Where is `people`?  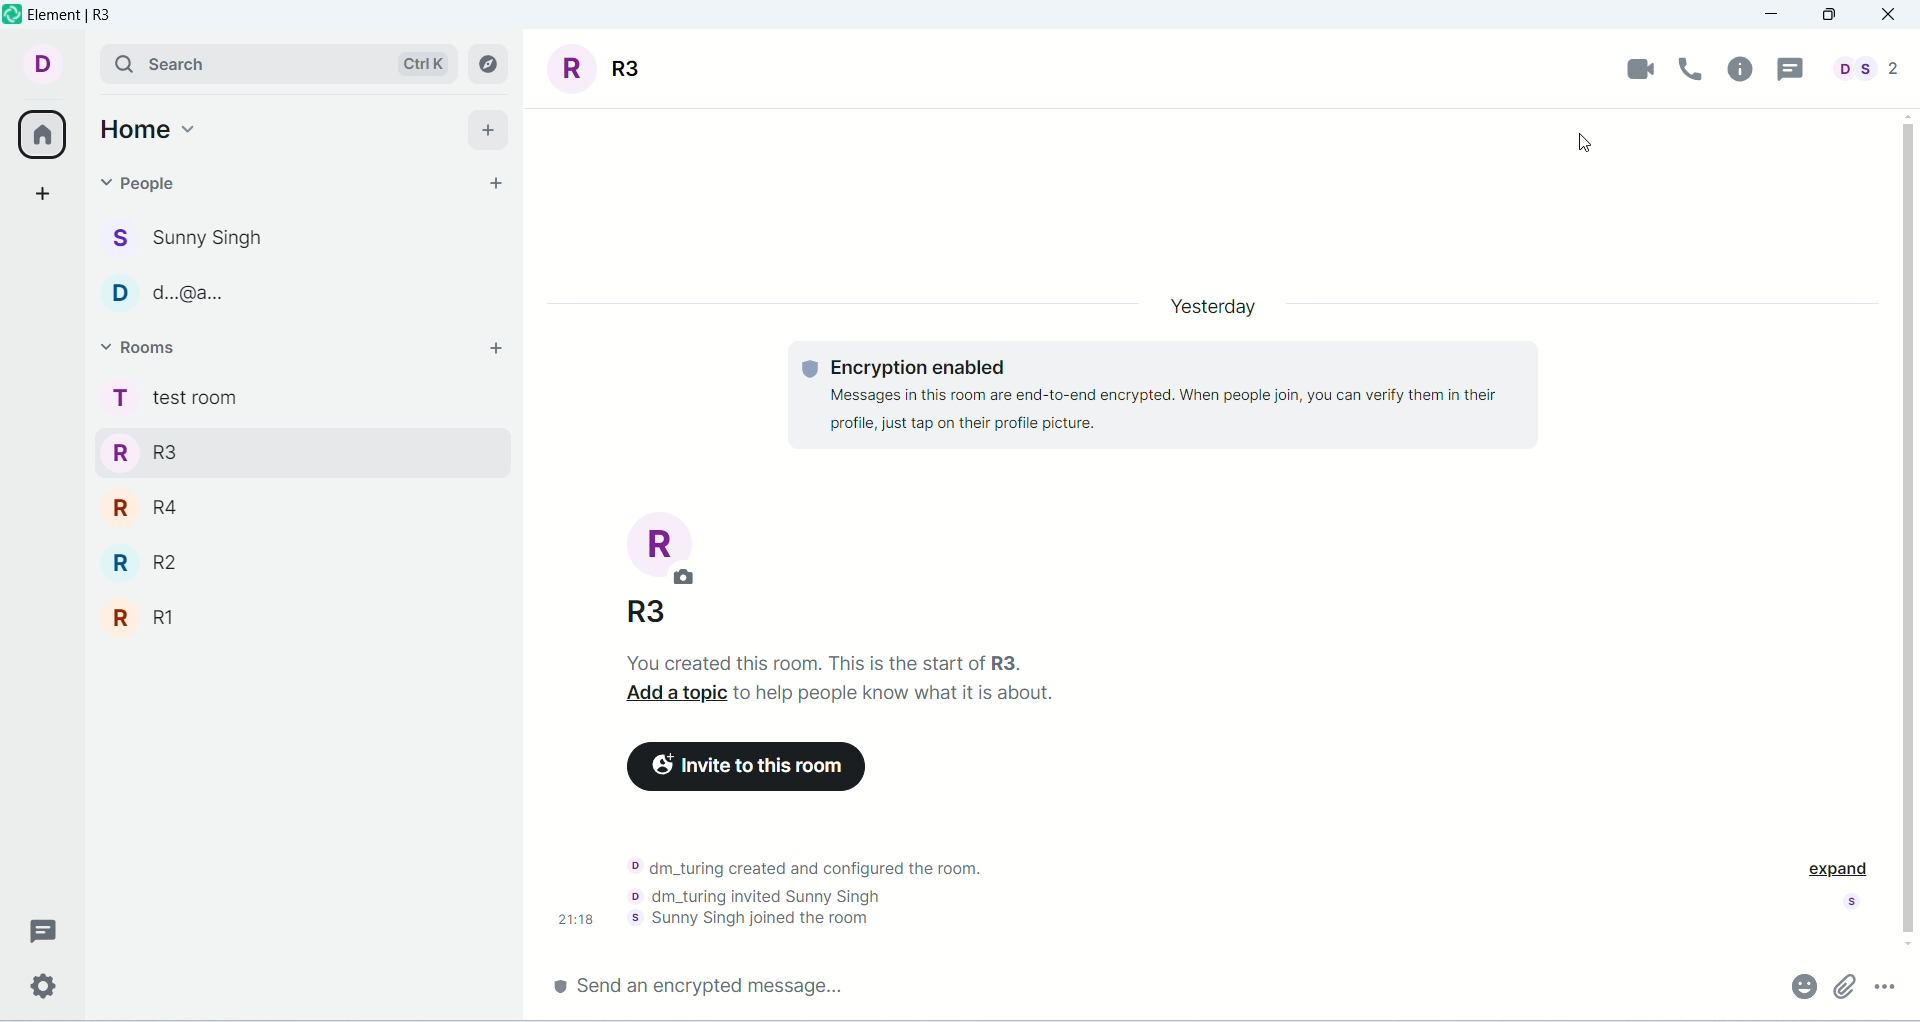
people is located at coordinates (142, 182).